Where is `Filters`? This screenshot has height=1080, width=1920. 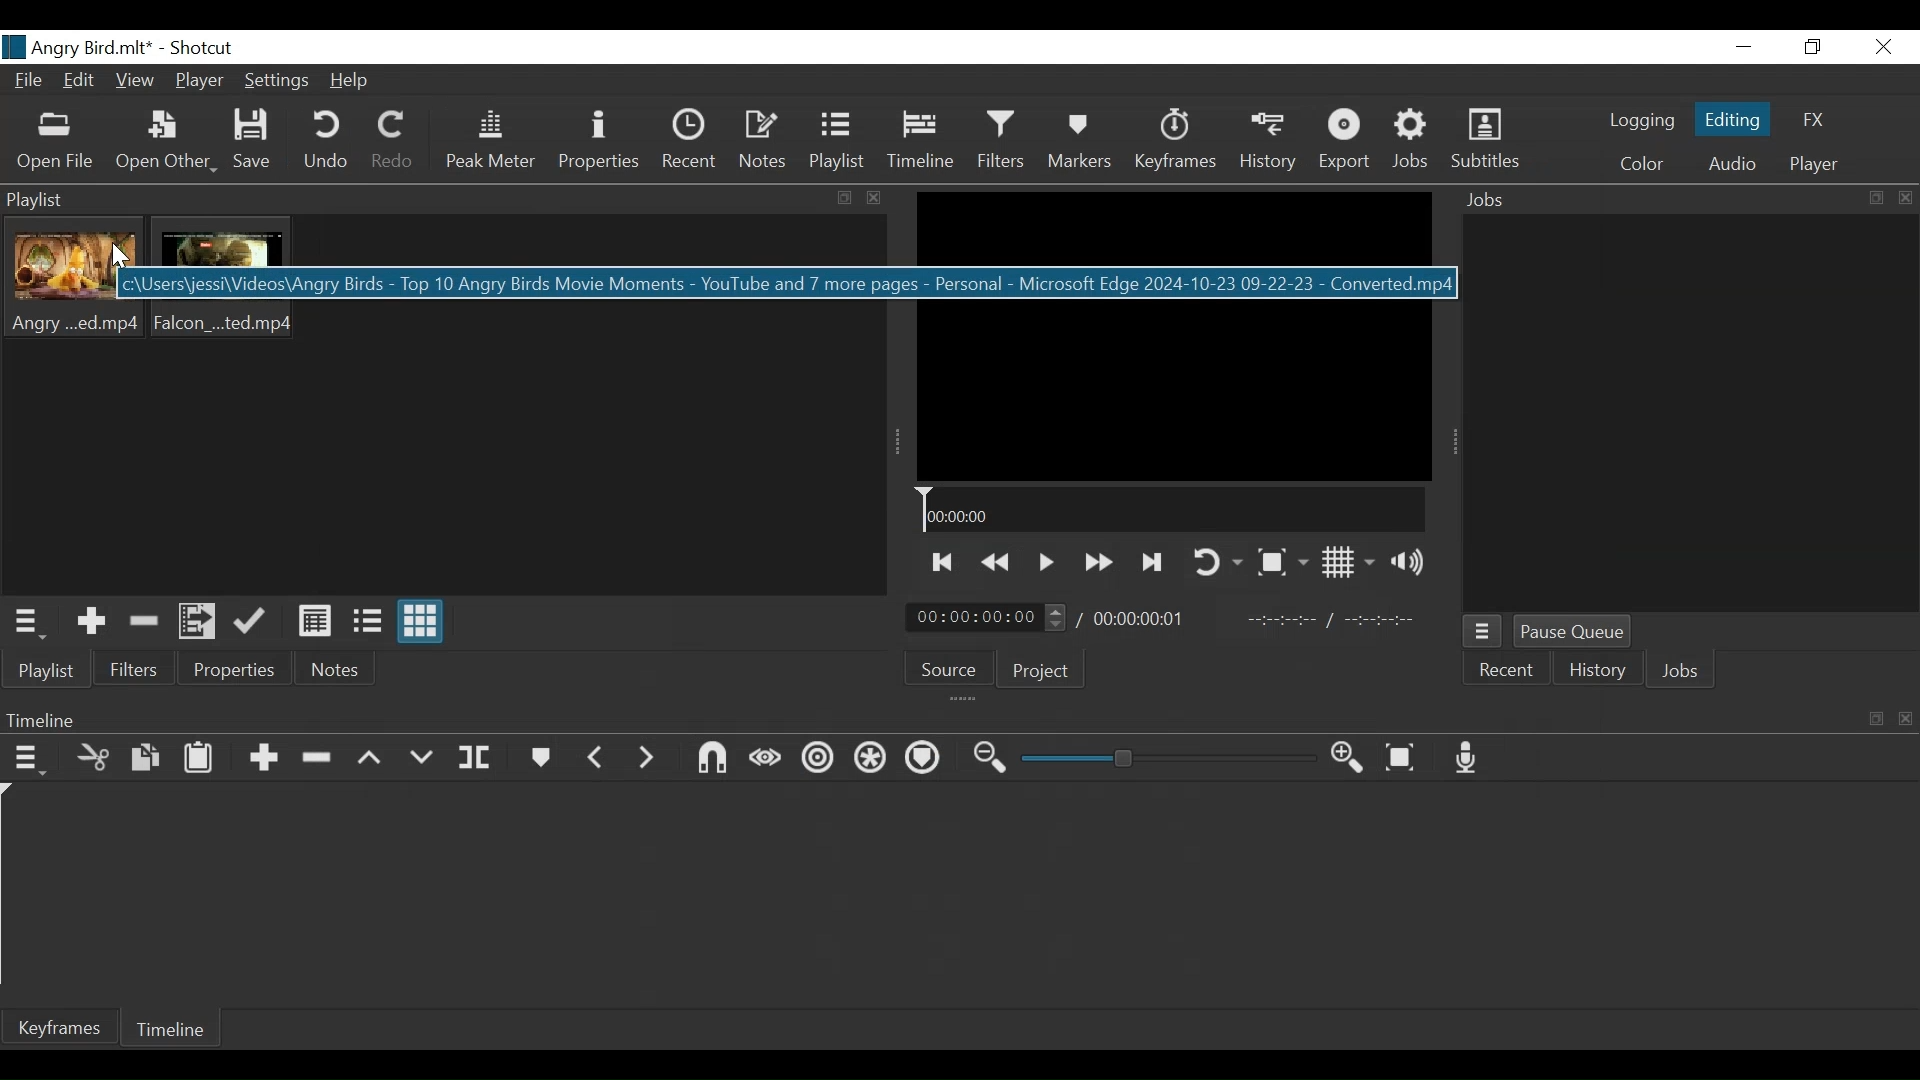
Filters is located at coordinates (133, 672).